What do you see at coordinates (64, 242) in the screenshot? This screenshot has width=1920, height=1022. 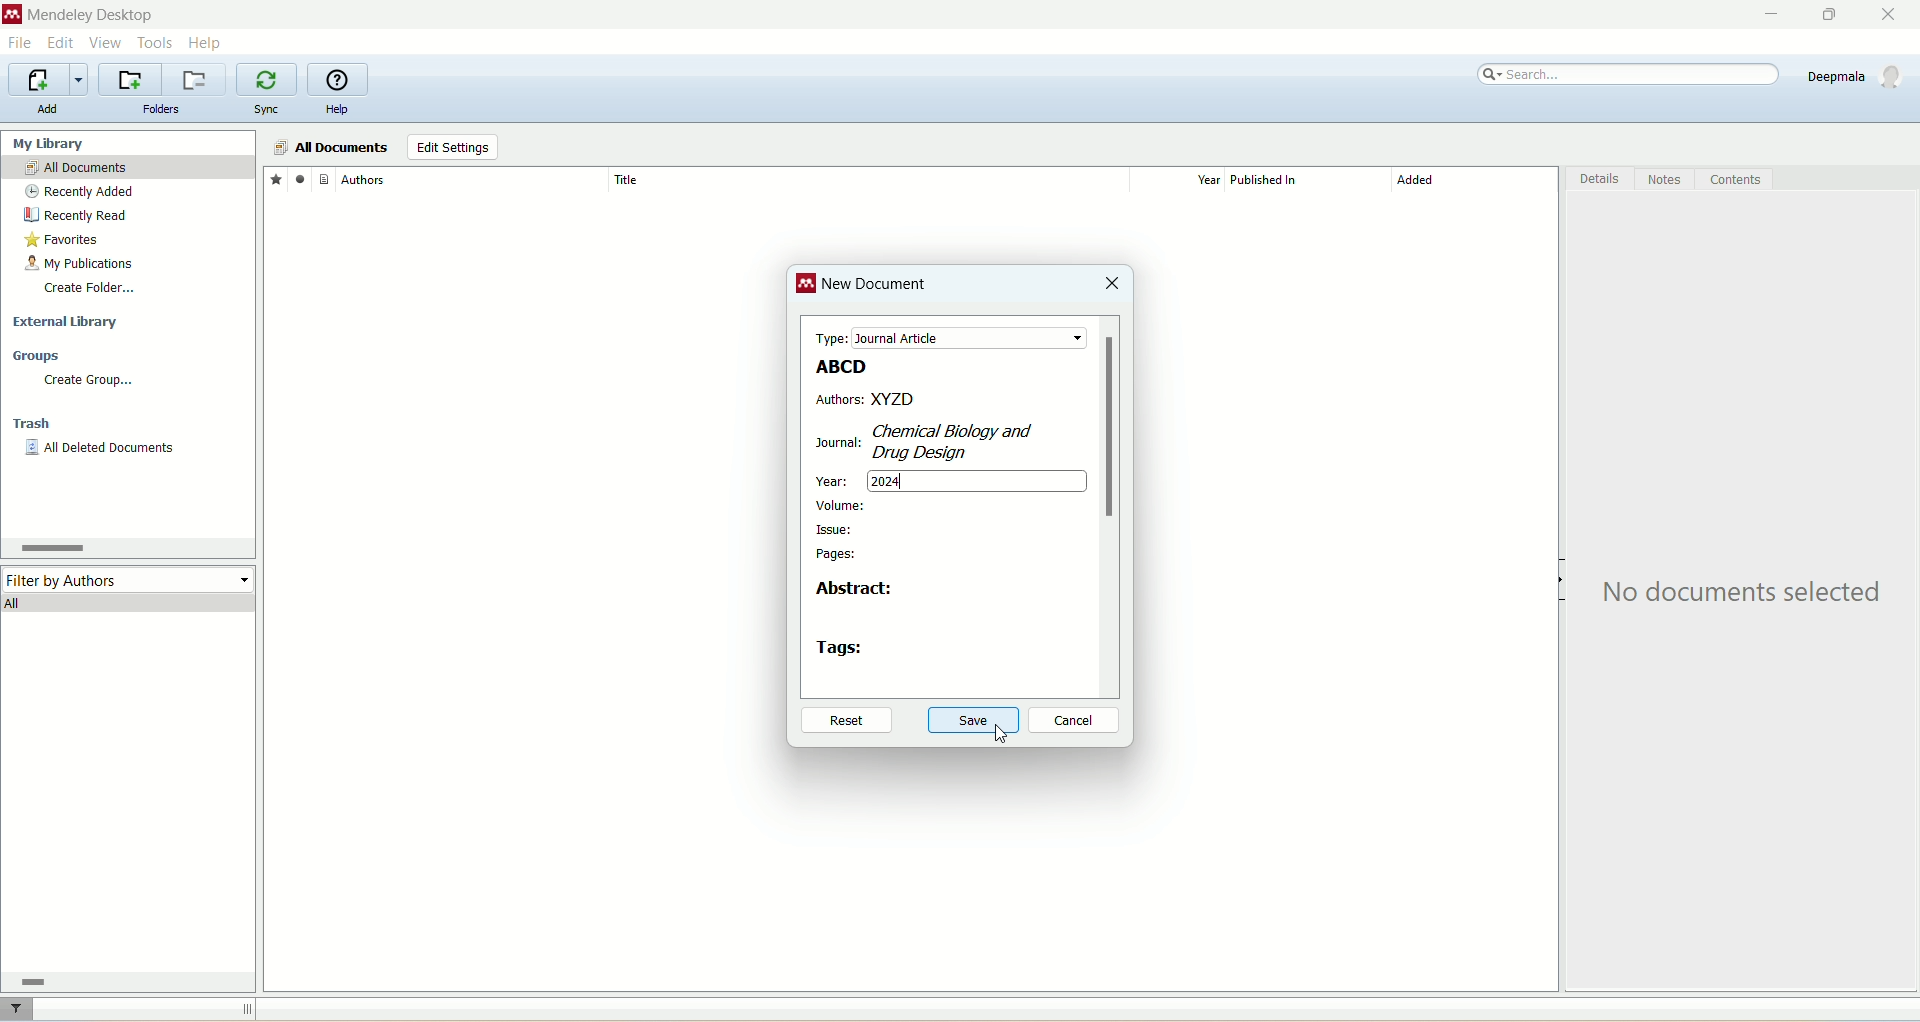 I see `favorites` at bounding box center [64, 242].